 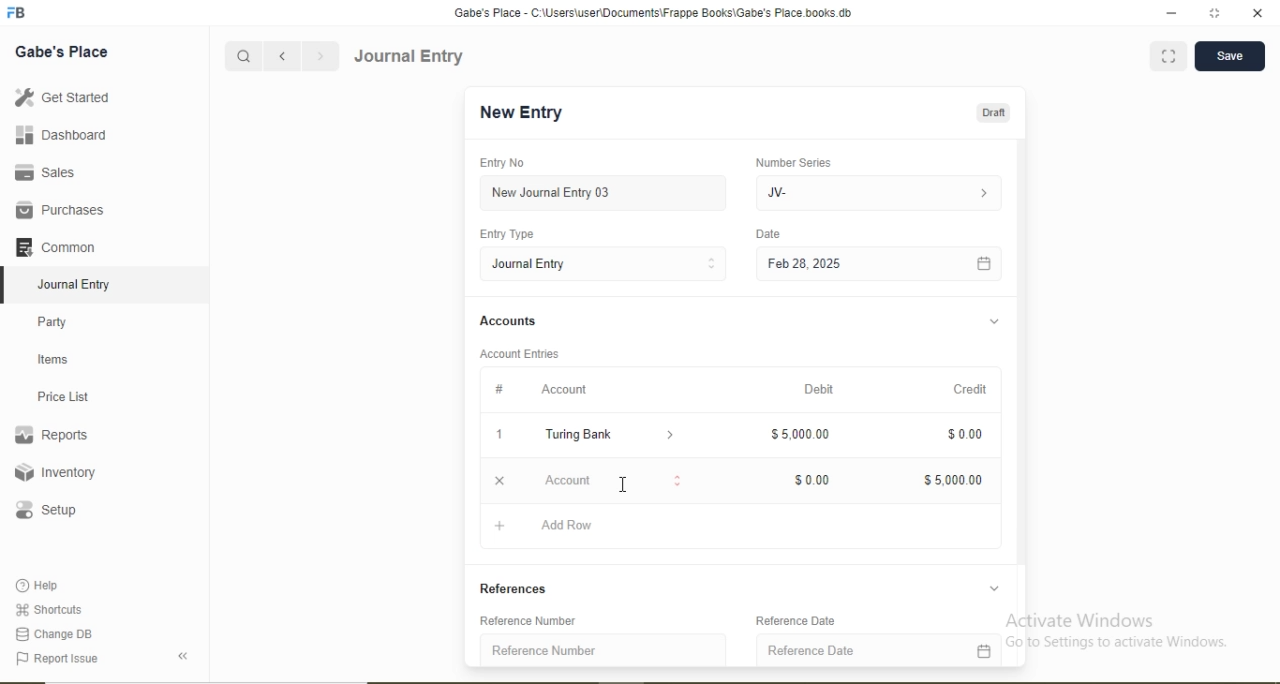 I want to click on $0.00, so click(x=965, y=435).